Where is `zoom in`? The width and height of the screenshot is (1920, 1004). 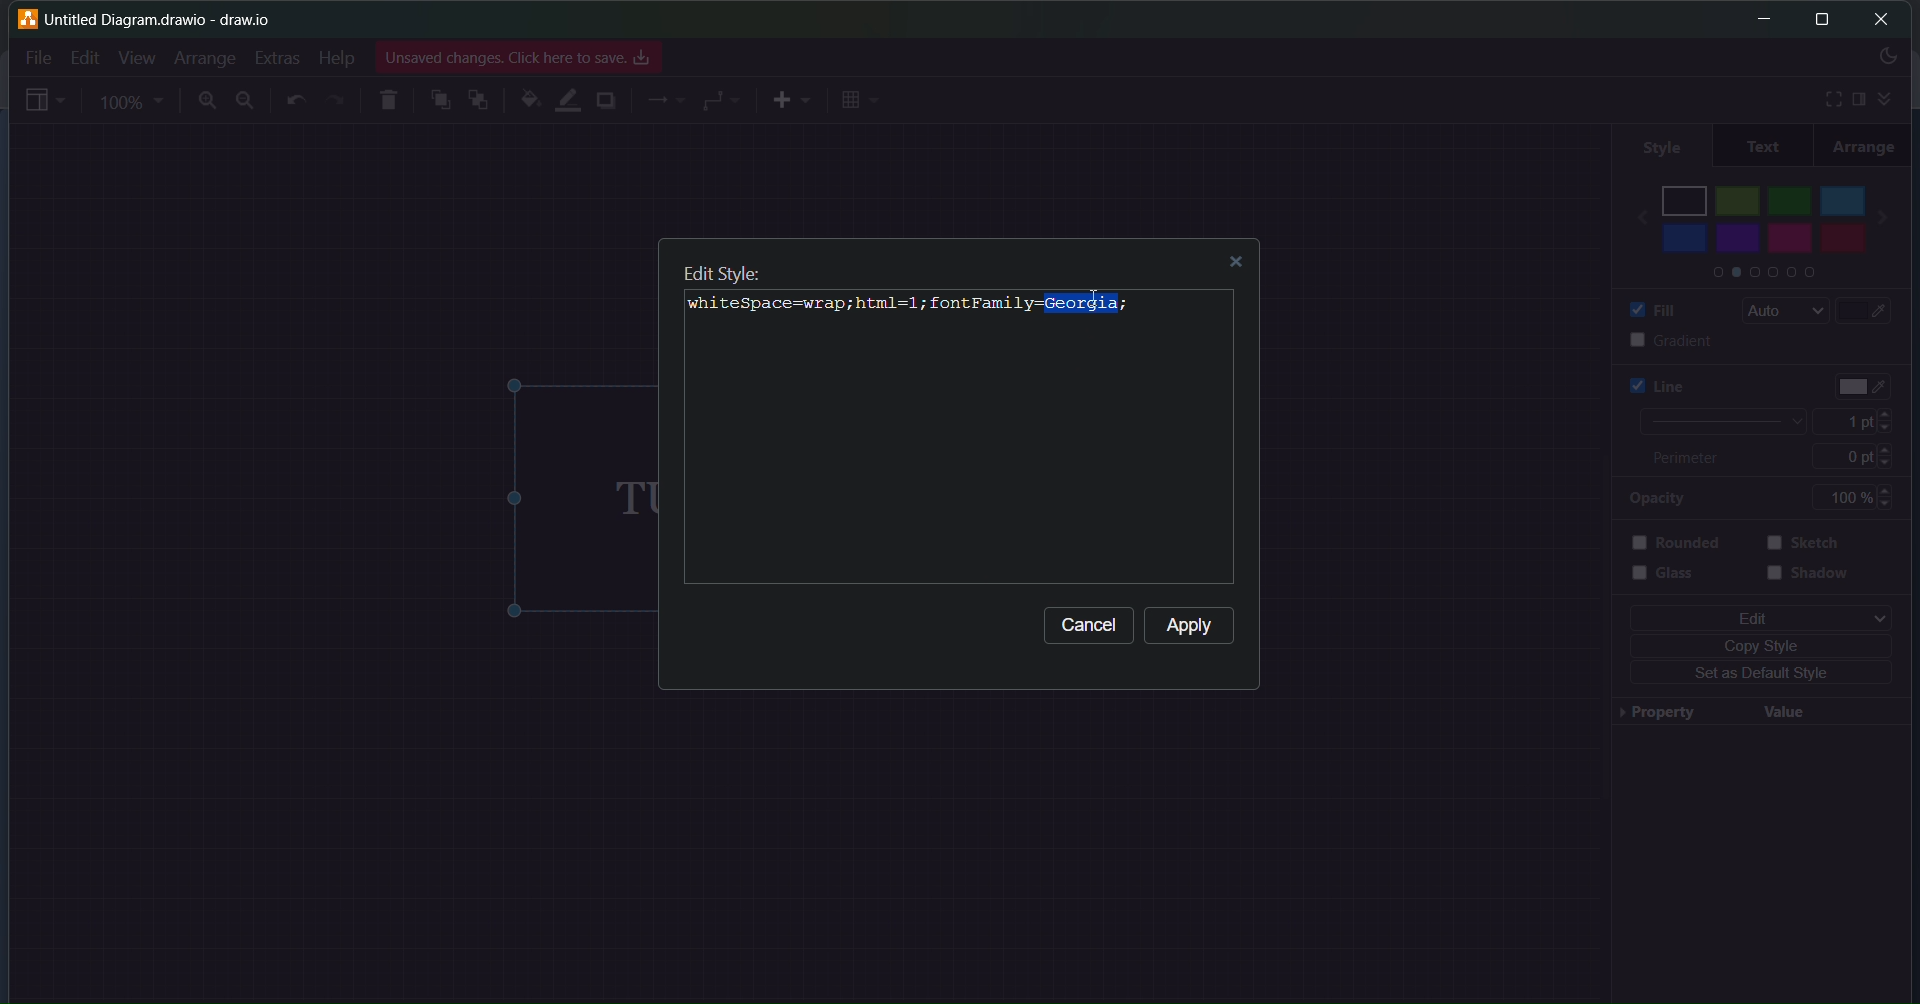 zoom in is located at coordinates (204, 102).